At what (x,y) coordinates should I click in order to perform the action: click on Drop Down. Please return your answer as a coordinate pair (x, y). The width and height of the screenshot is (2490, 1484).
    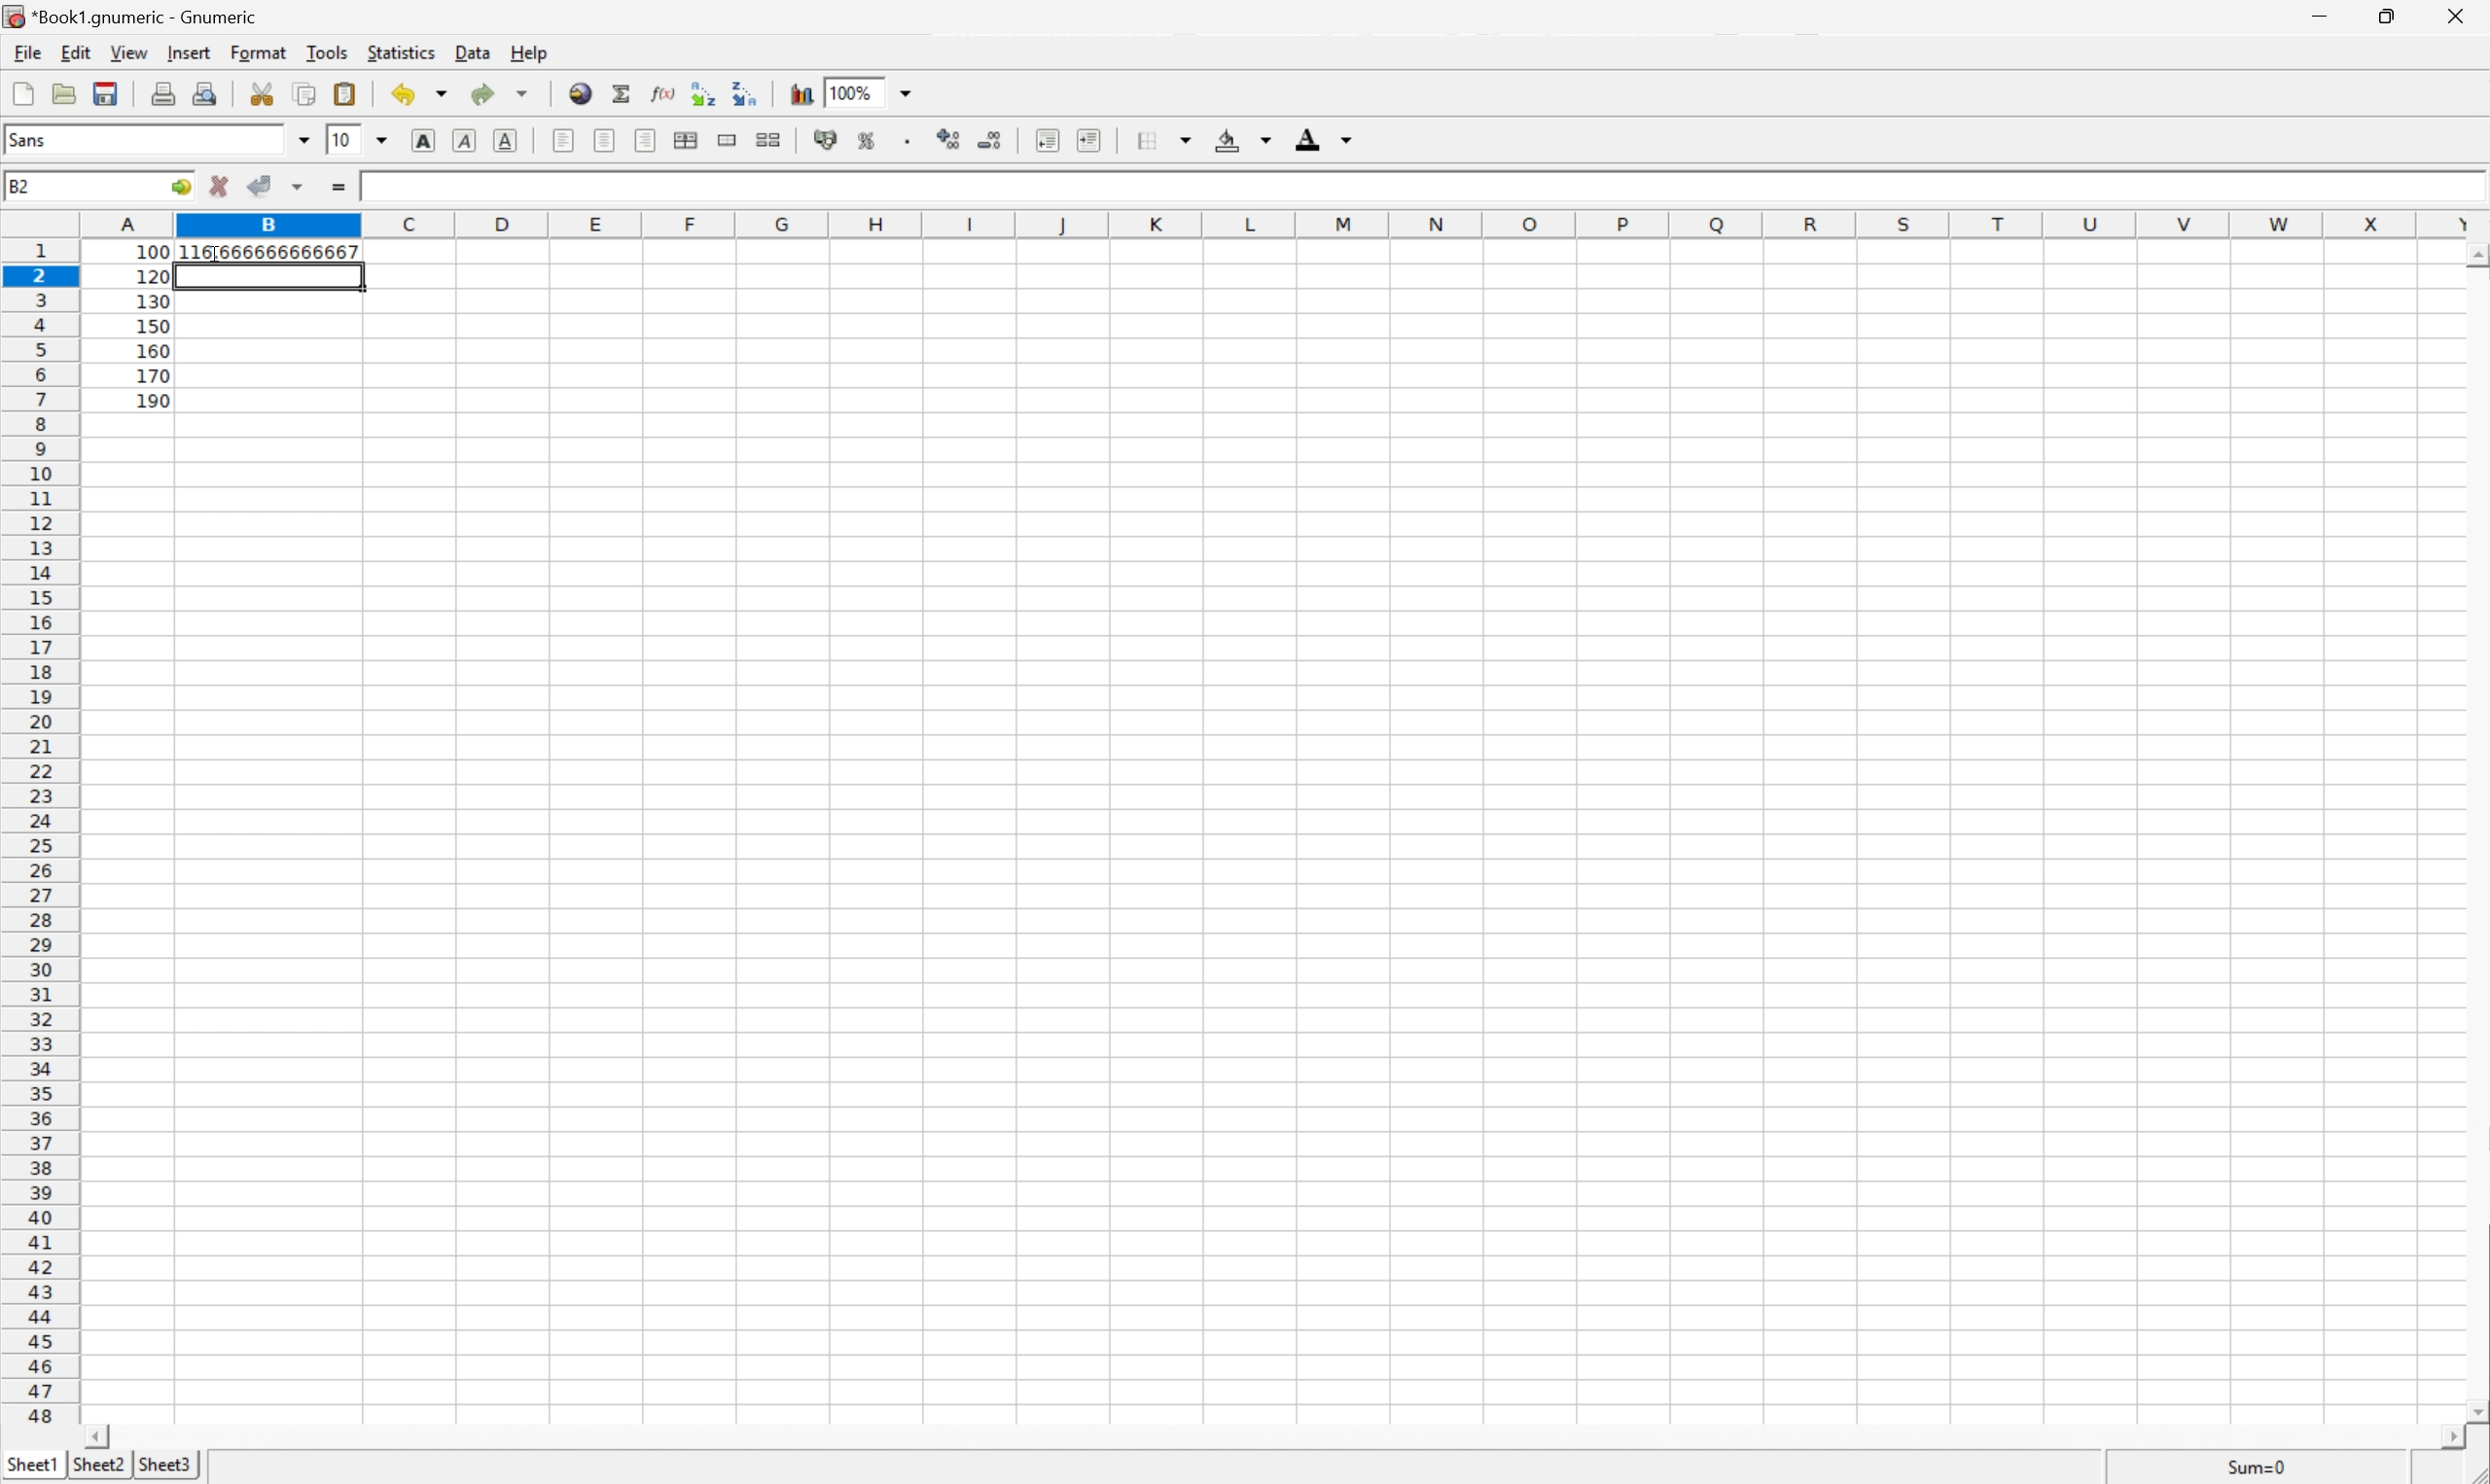
    Looking at the image, I should click on (903, 90).